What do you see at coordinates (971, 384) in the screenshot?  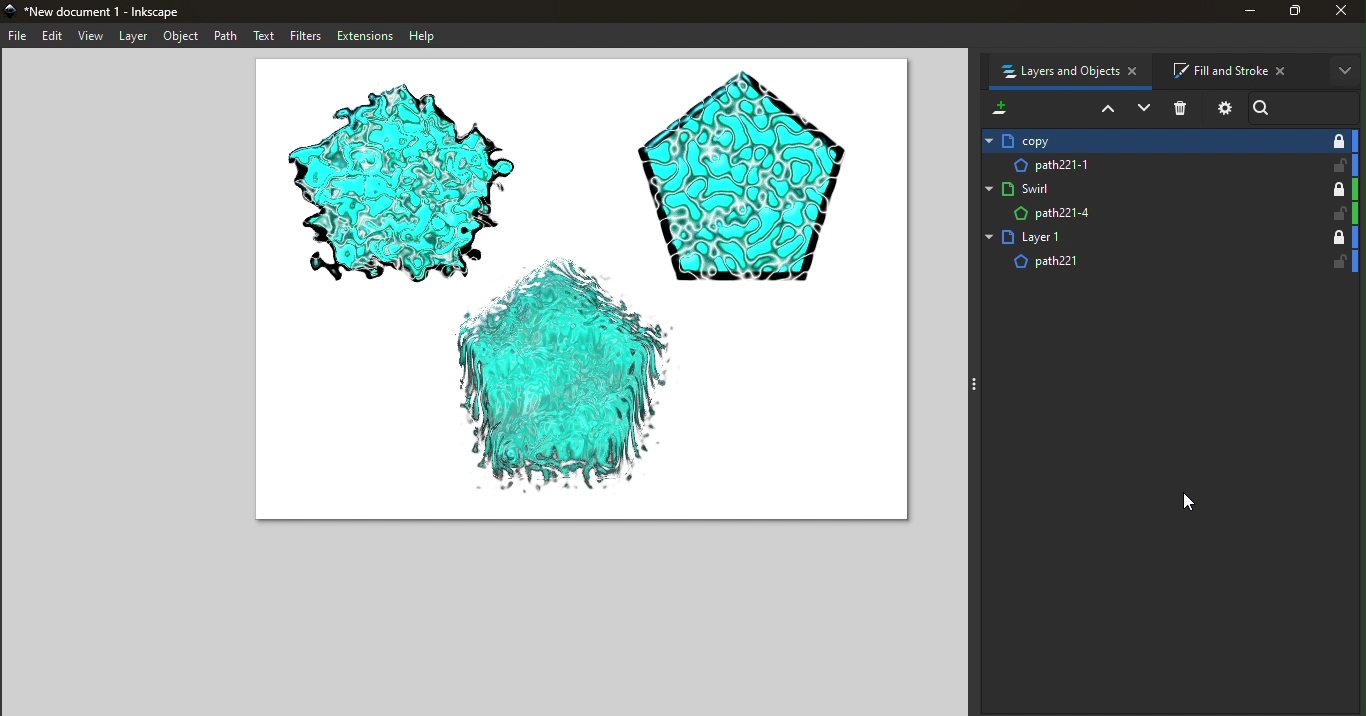 I see `Toggle command palette` at bounding box center [971, 384].